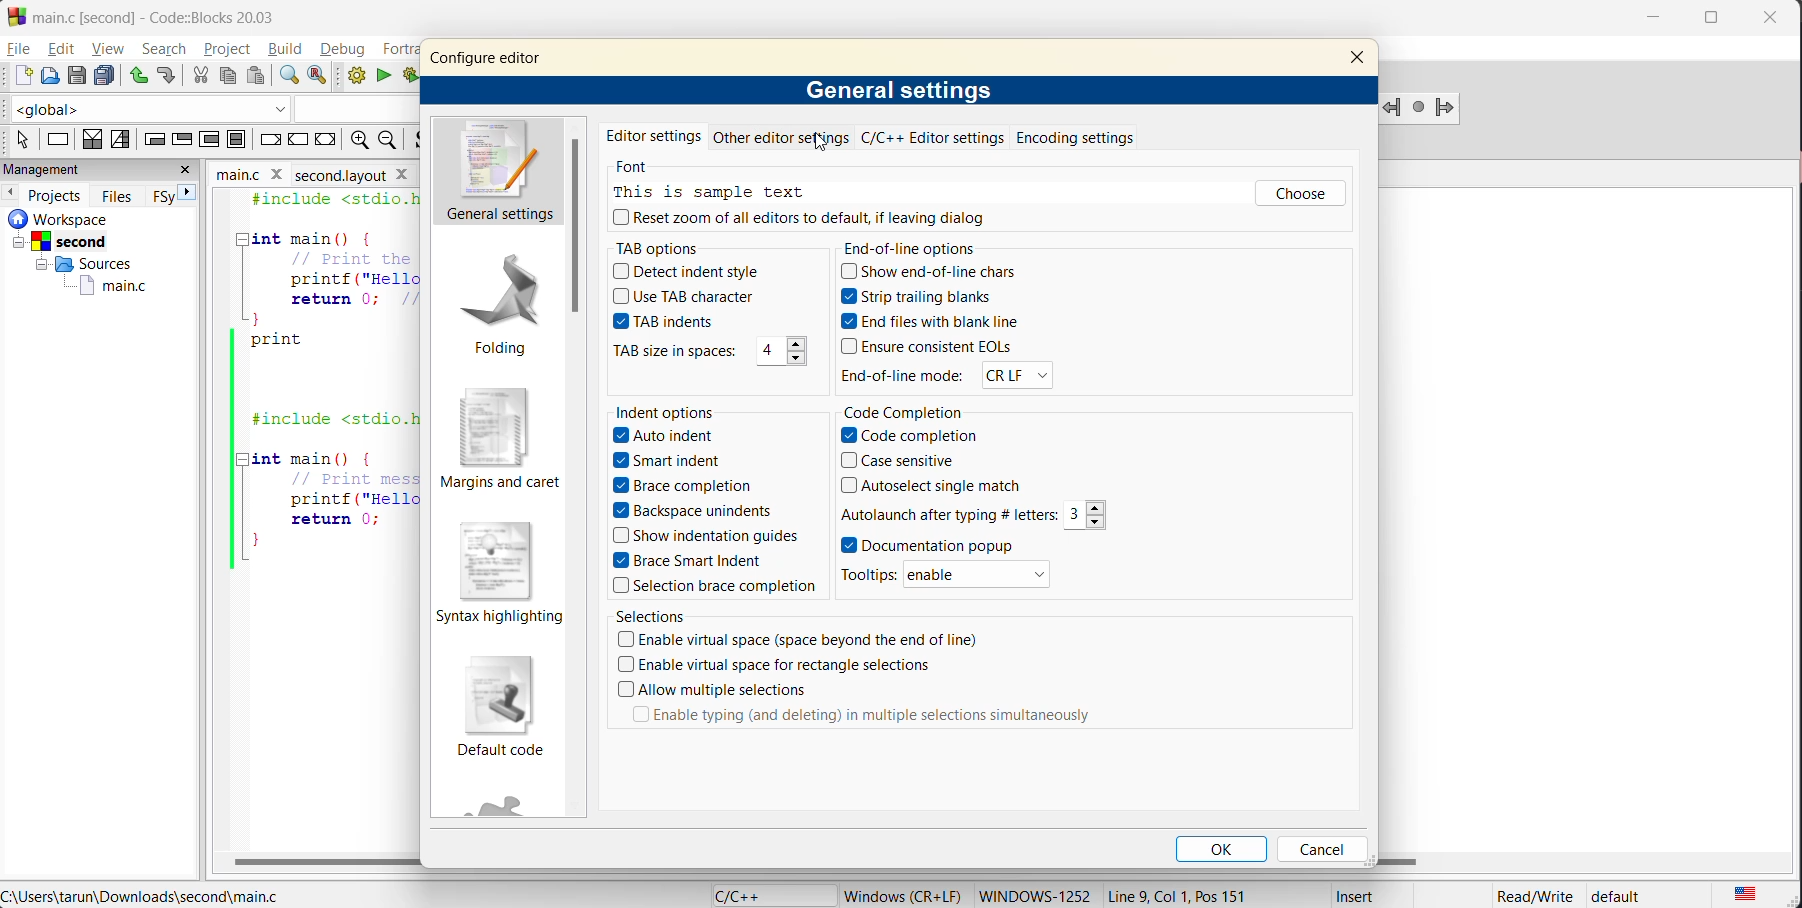 Image resolution: width=1802 pixels, height=908 pixels. I want to click on jump backword, so click(1392, 108).